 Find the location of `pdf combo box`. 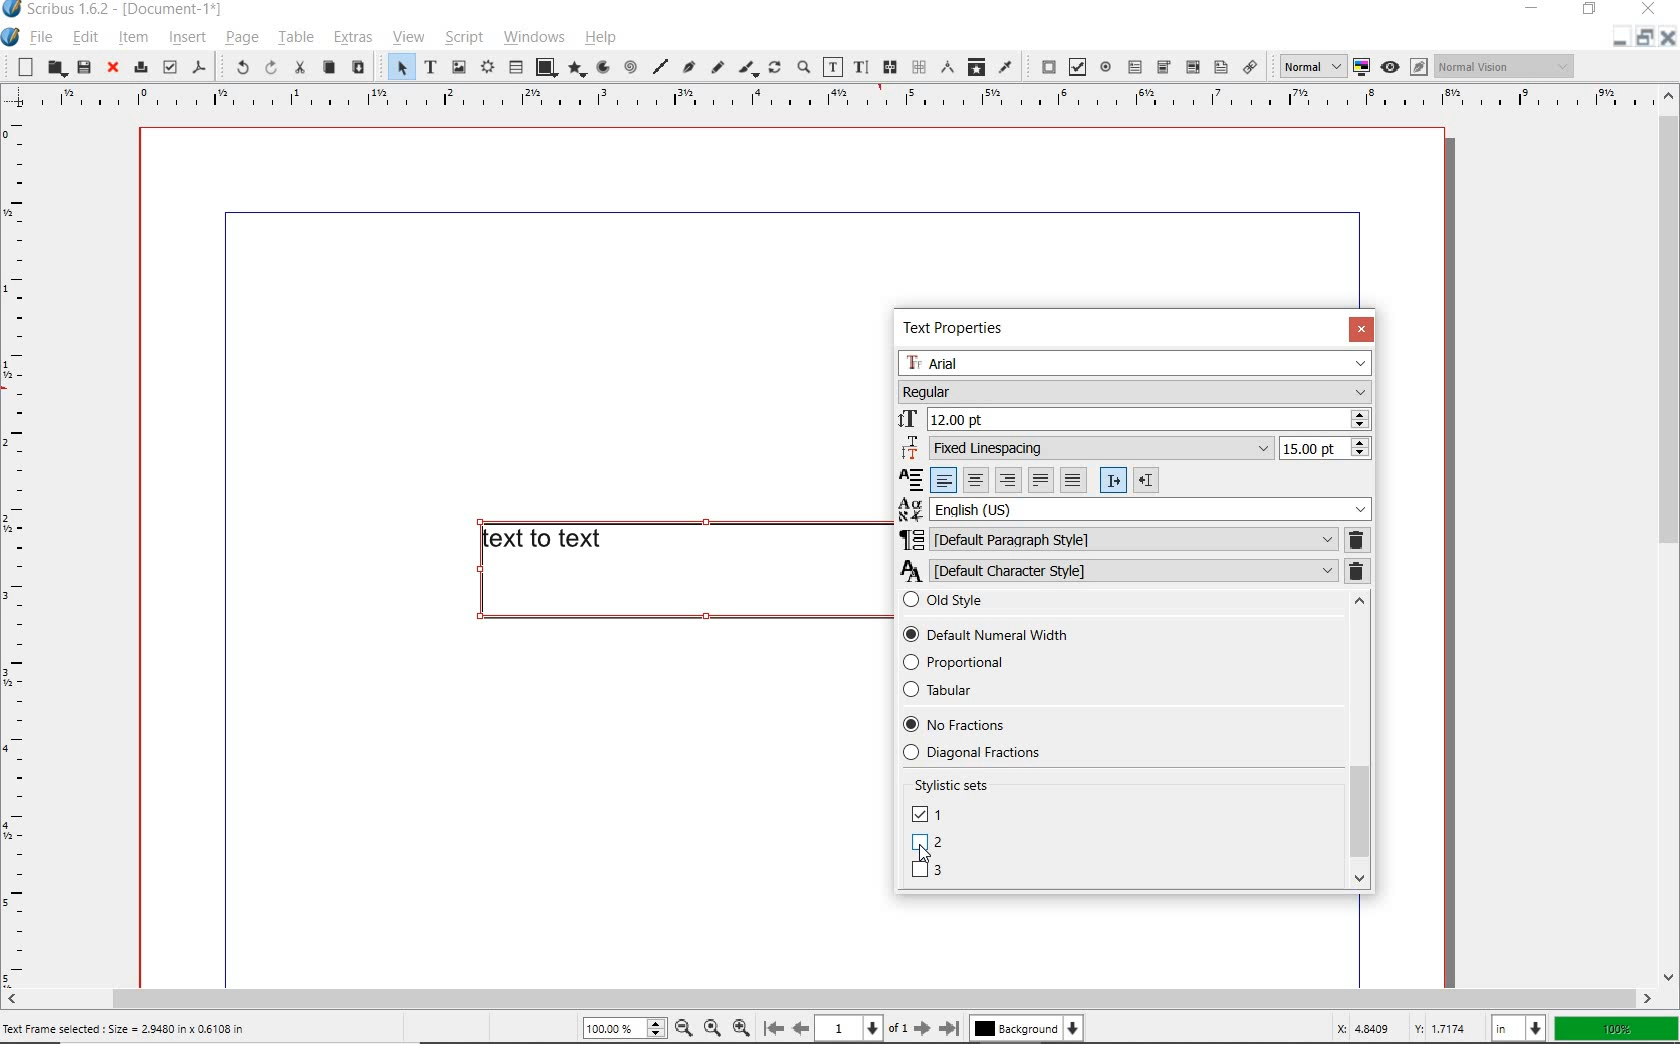

pdf combo box is located at coordinates (1163, 67).